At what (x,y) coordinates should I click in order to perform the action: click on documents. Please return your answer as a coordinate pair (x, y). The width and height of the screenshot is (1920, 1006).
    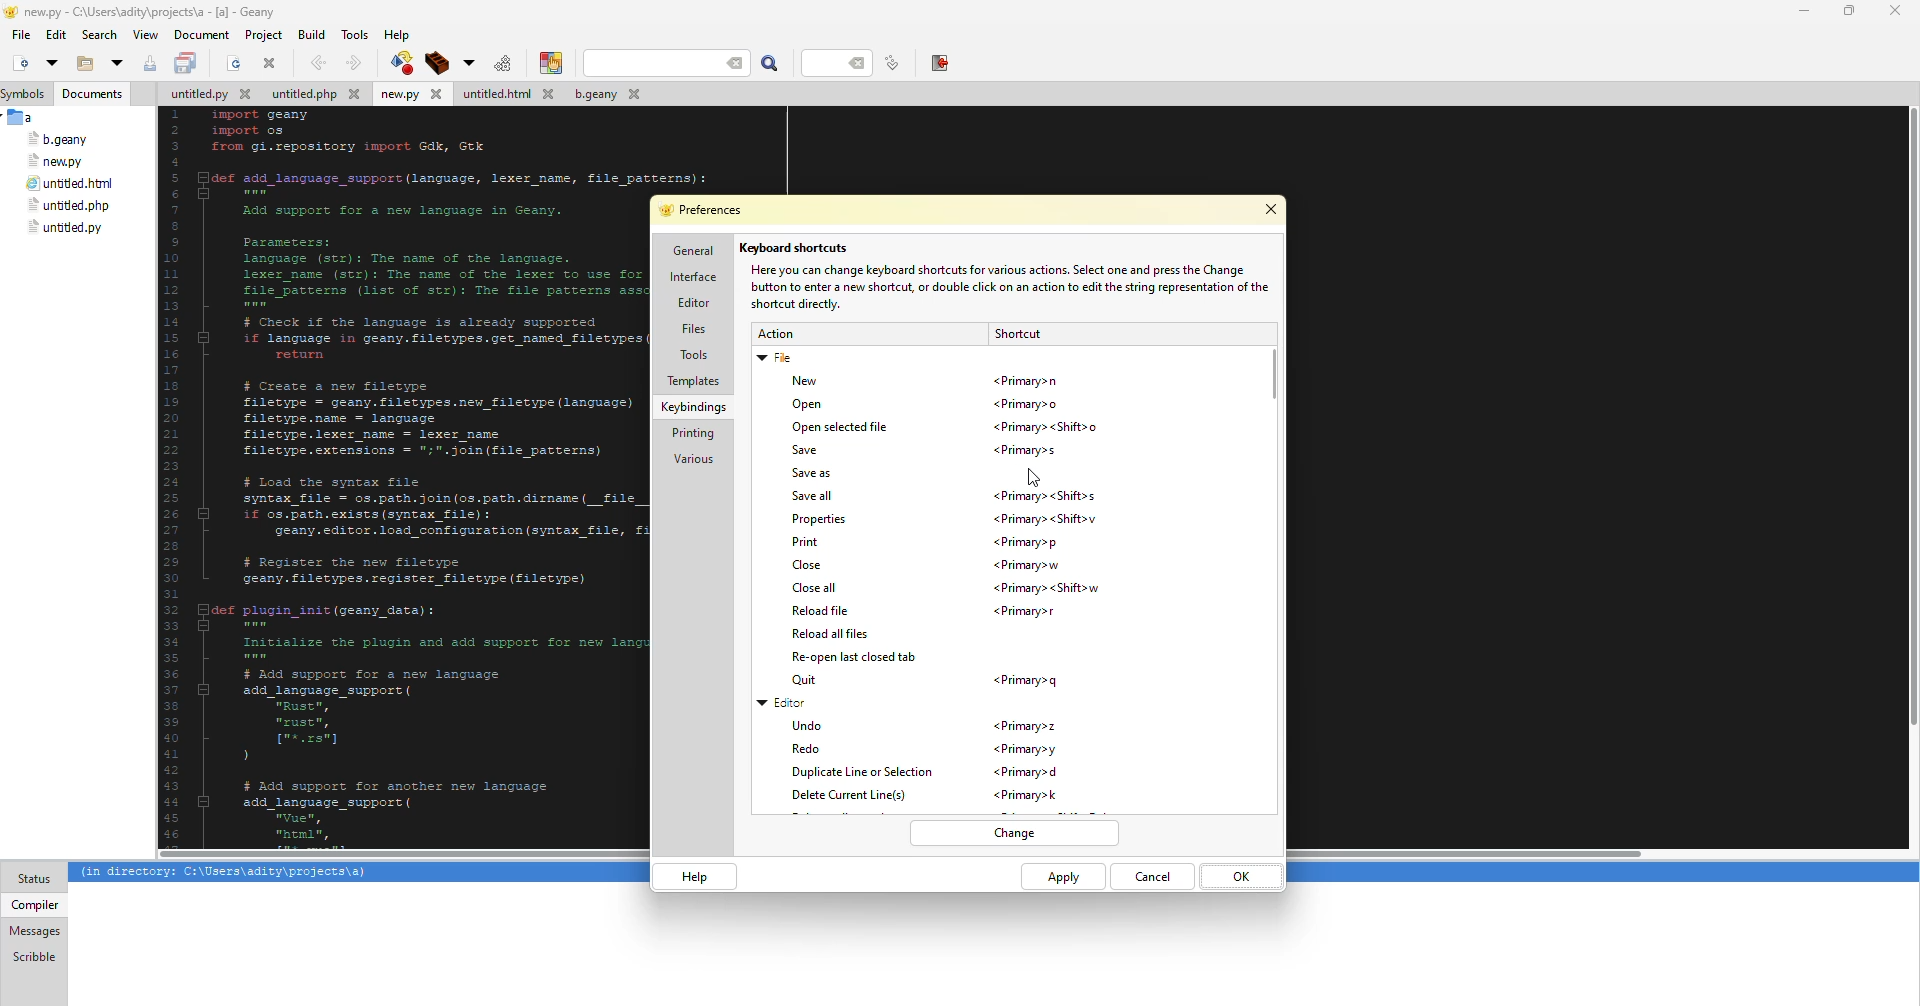
    Looking at the image, I should click on (94, 94).